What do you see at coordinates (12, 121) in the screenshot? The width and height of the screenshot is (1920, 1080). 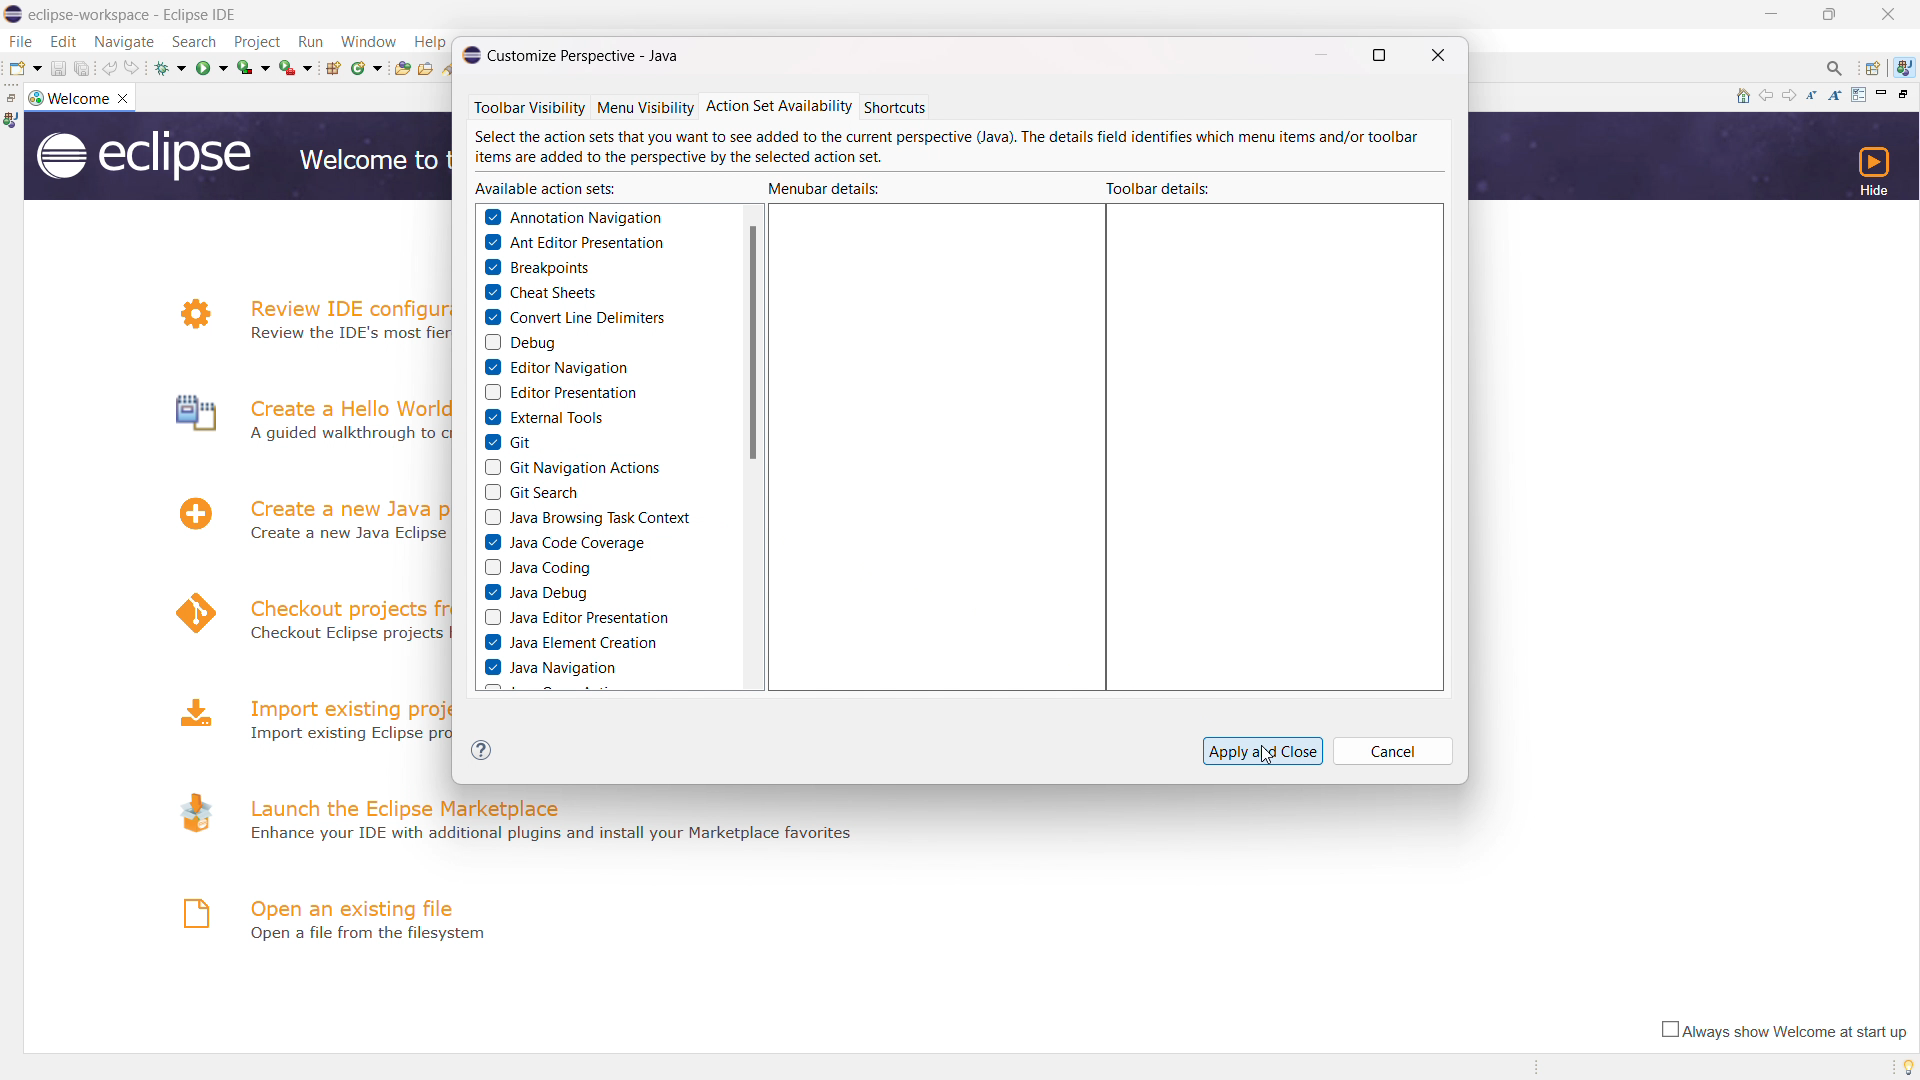 I see `java` at bounding box center [12, 121].